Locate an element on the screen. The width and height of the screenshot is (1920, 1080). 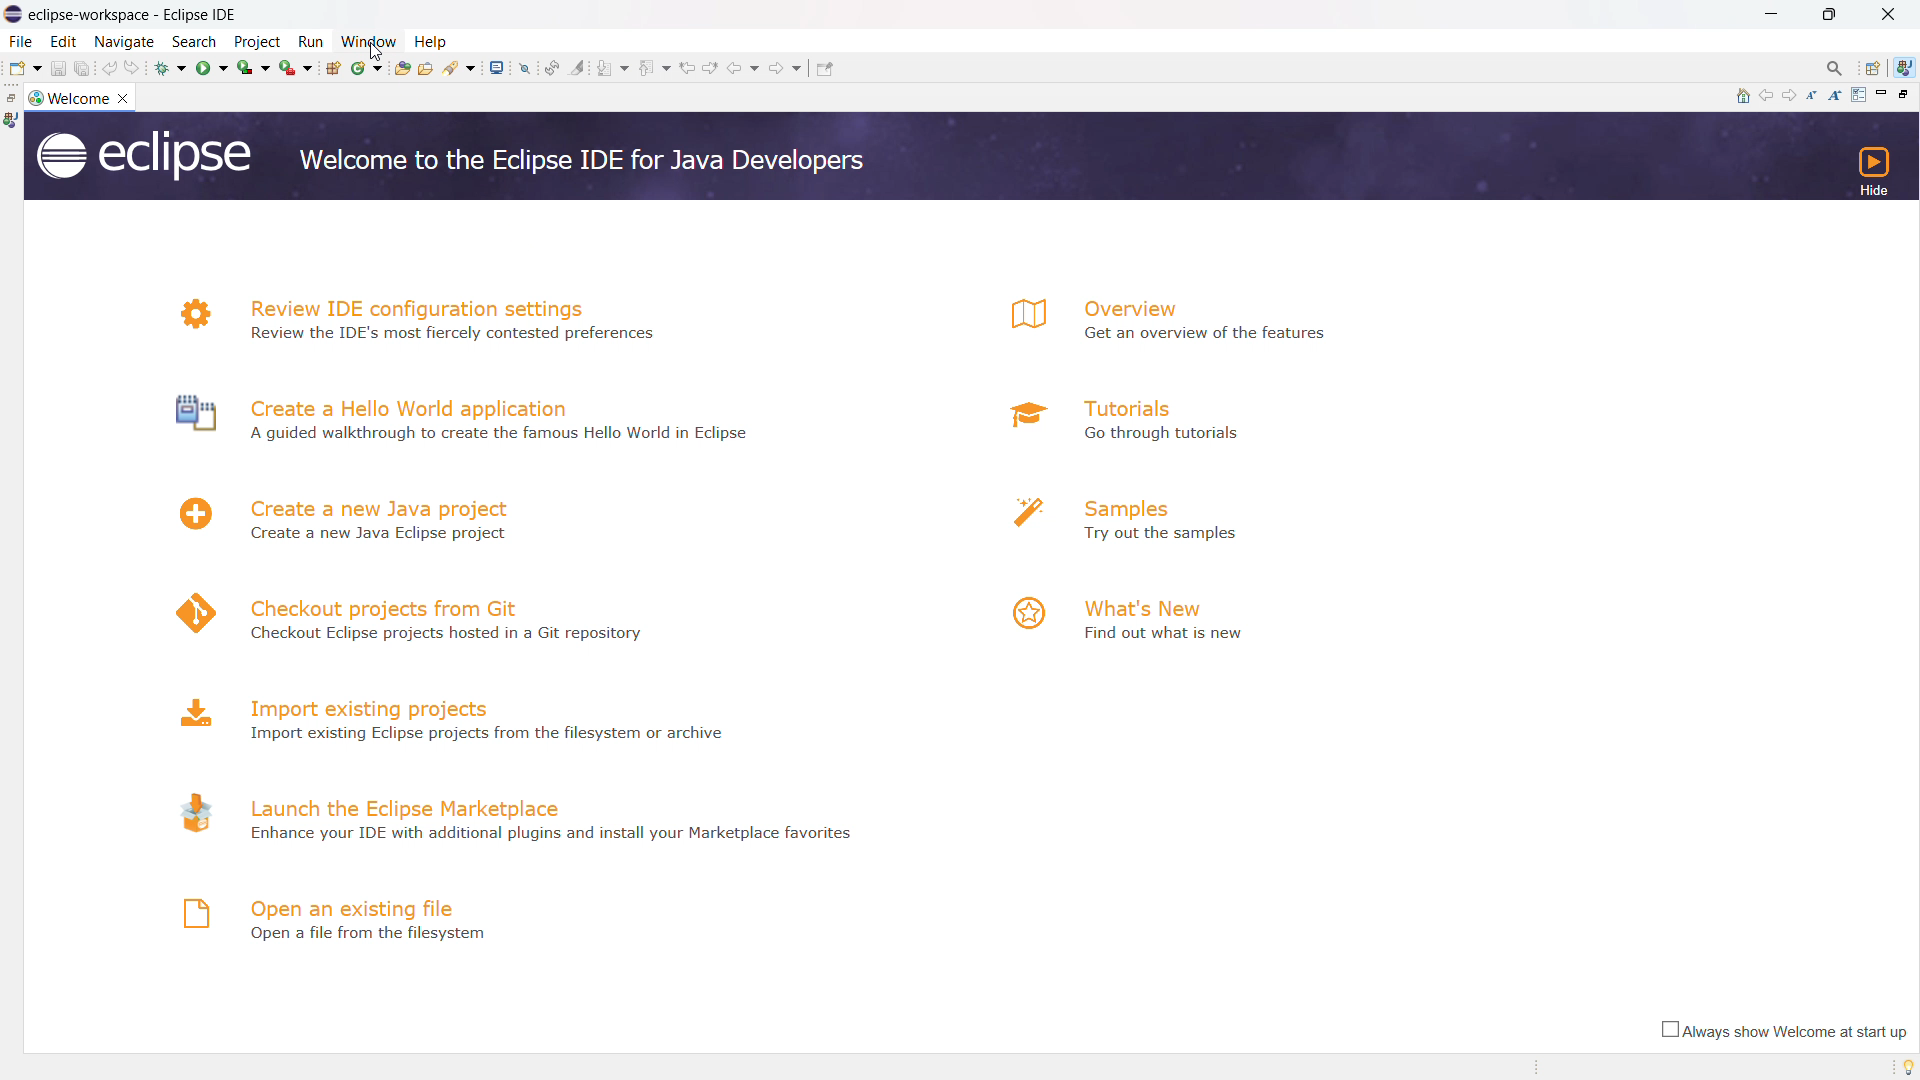
new java class is located at coordinates (366, 68).